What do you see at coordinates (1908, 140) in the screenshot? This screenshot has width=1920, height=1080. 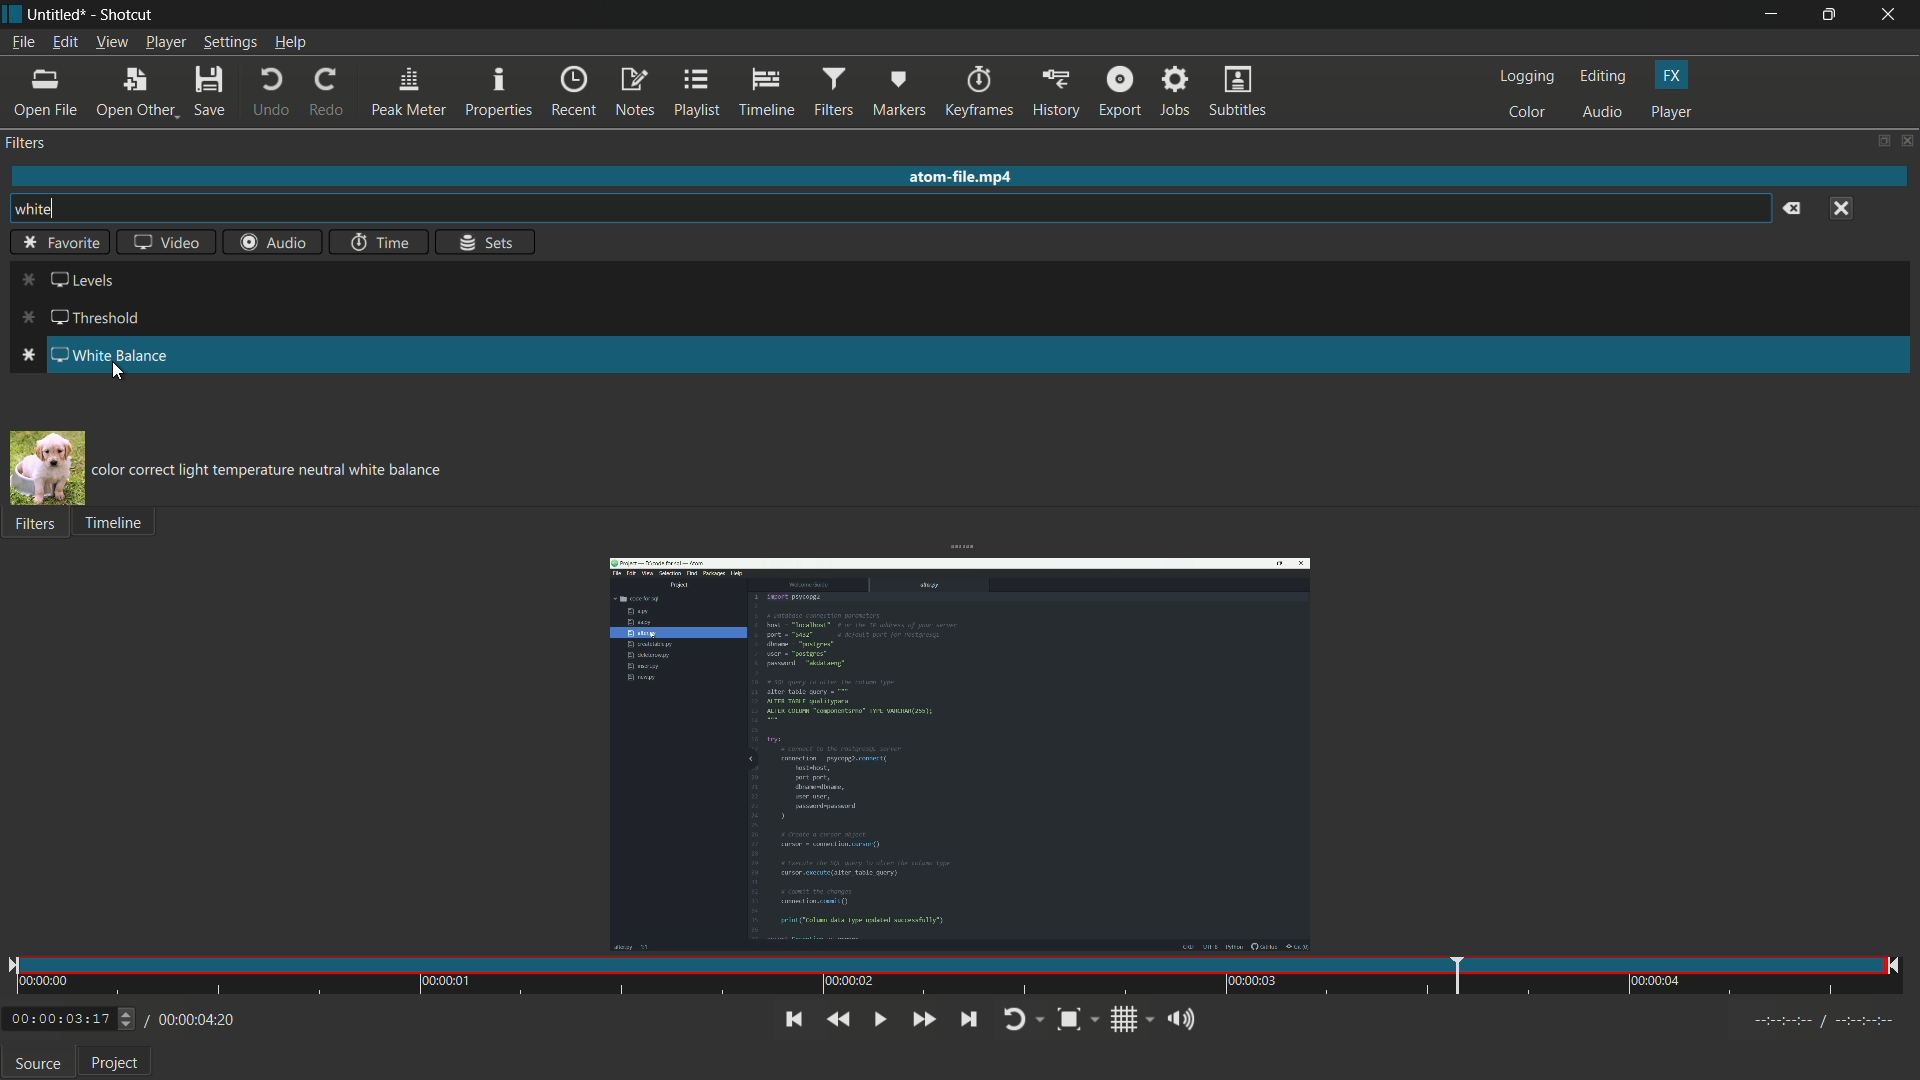 I see `close panel` at bounding box center [1908, 140].